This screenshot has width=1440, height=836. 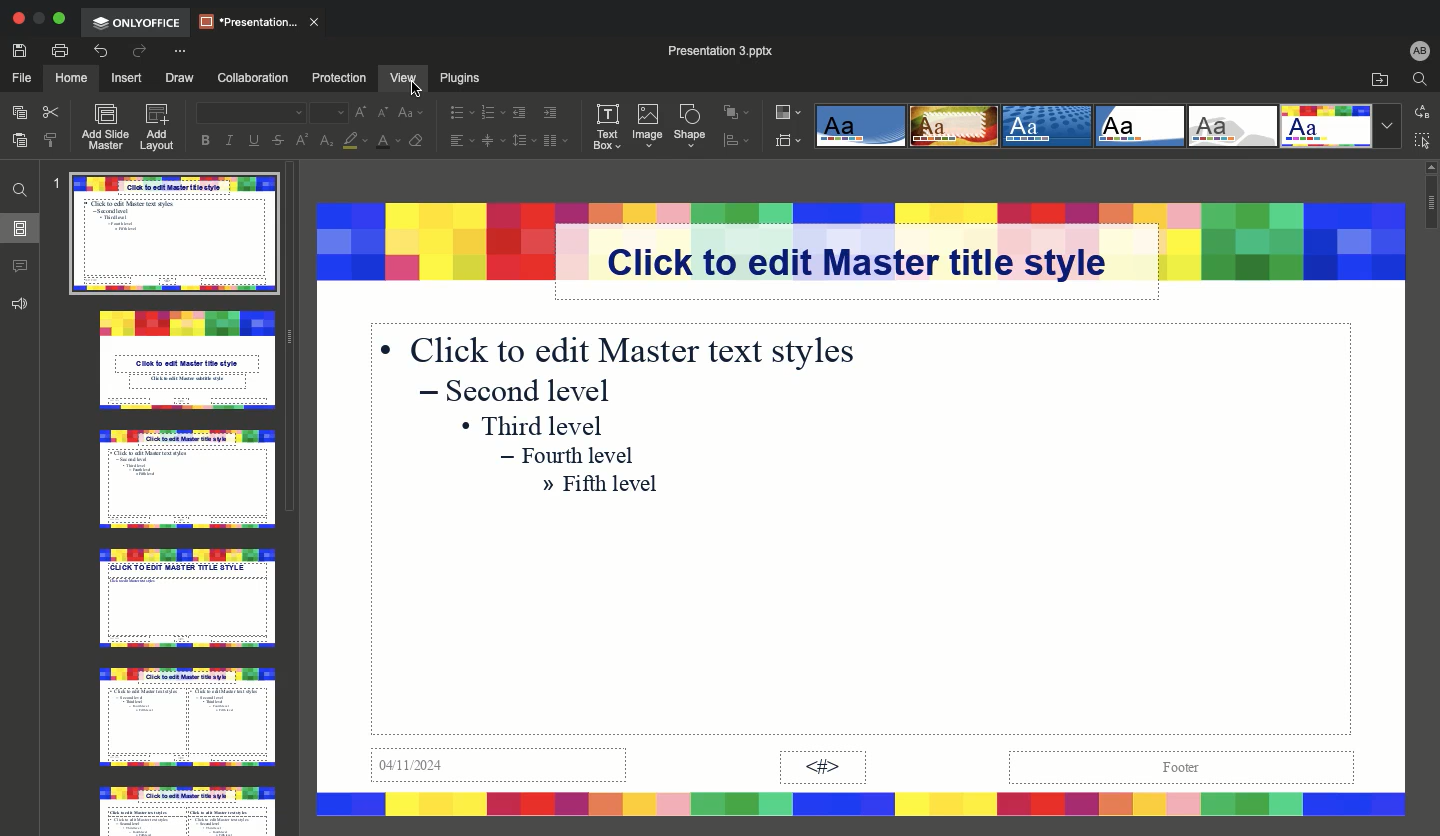 What do you see at coordinates (53, 114) in the screenshot?
I see `Cut` at bounding box center [53, 114].